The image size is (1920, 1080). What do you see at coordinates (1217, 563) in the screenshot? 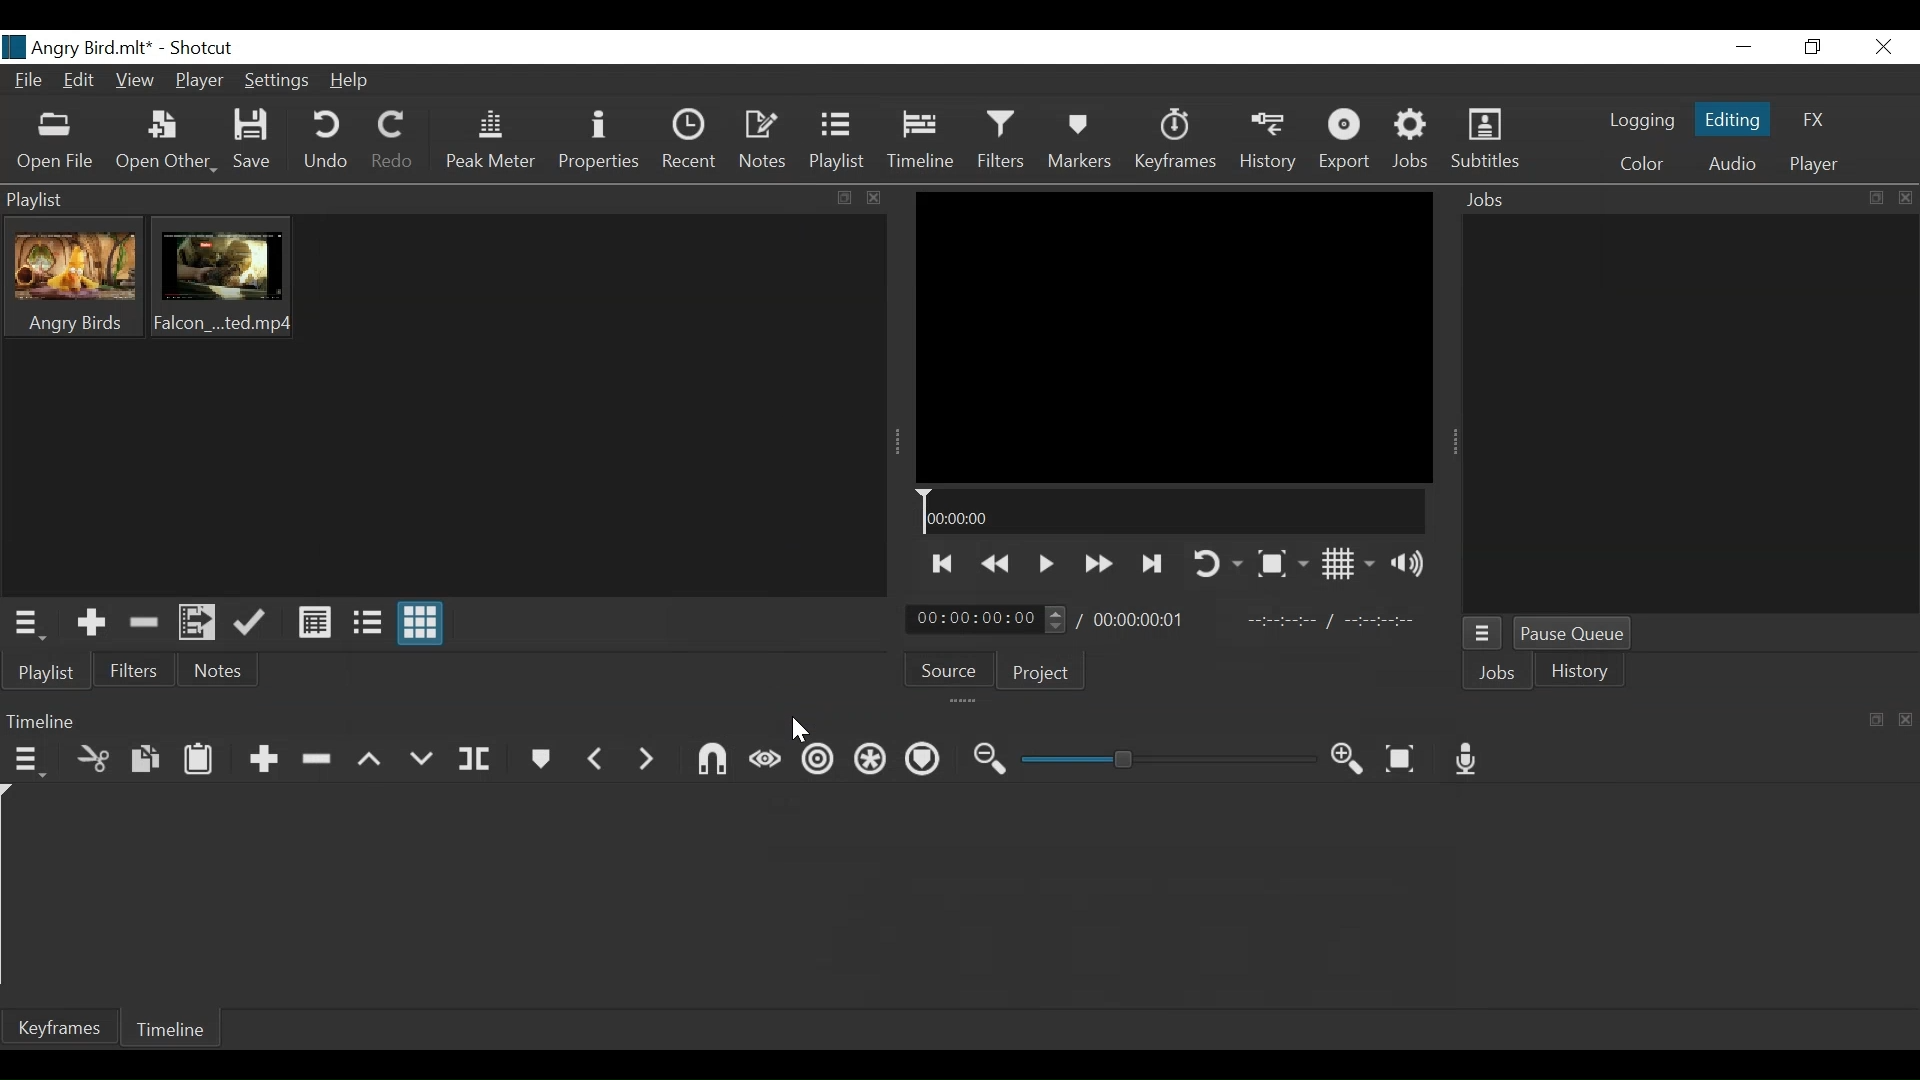
I see `Toggle player on looping` at bounding box center [1217, 563].